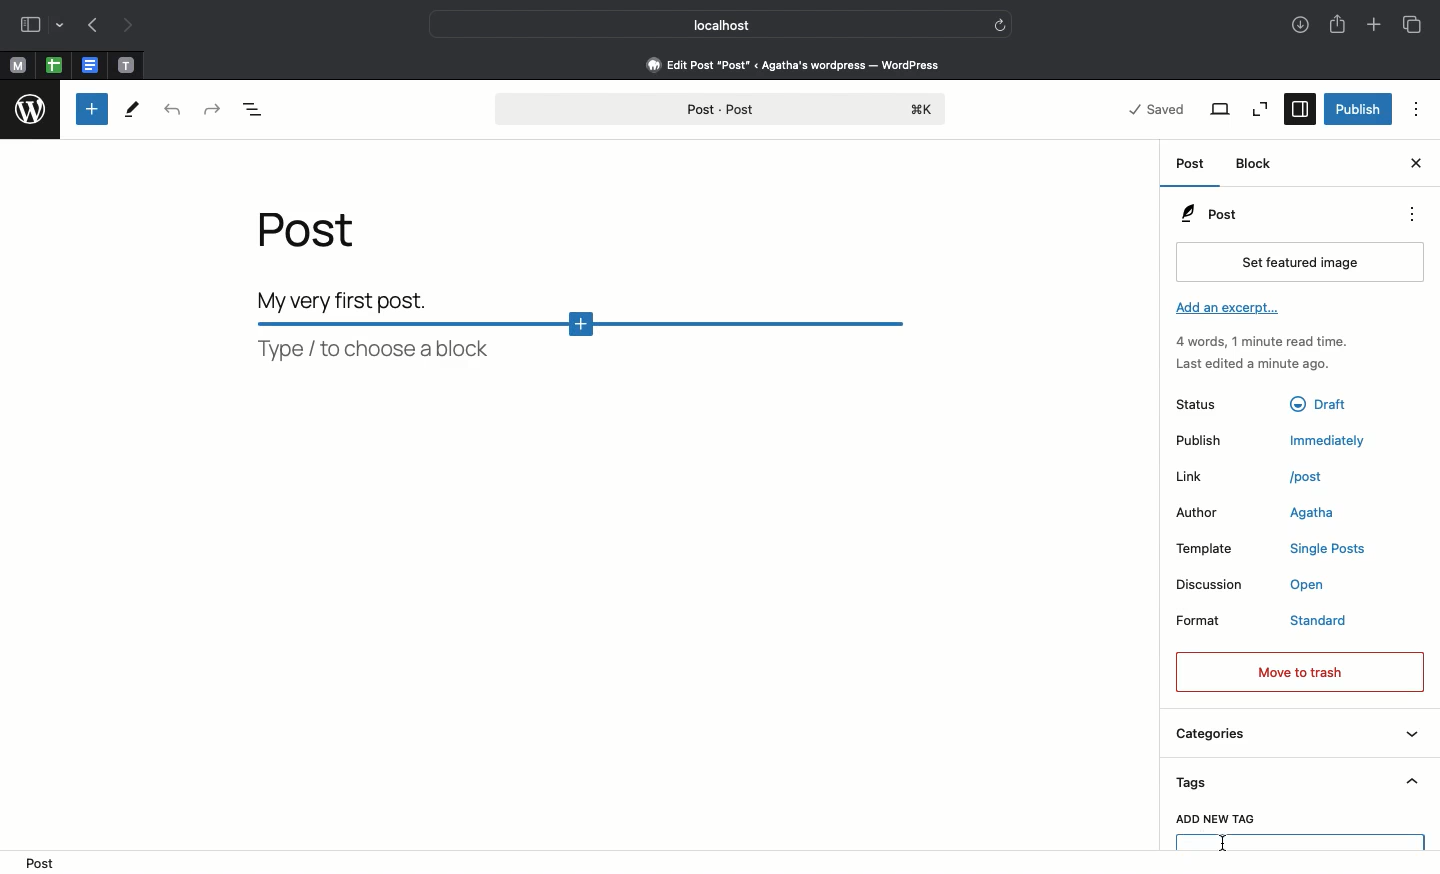 The image size is (1440, 874). I want to click on Post, so click(1280, 215).